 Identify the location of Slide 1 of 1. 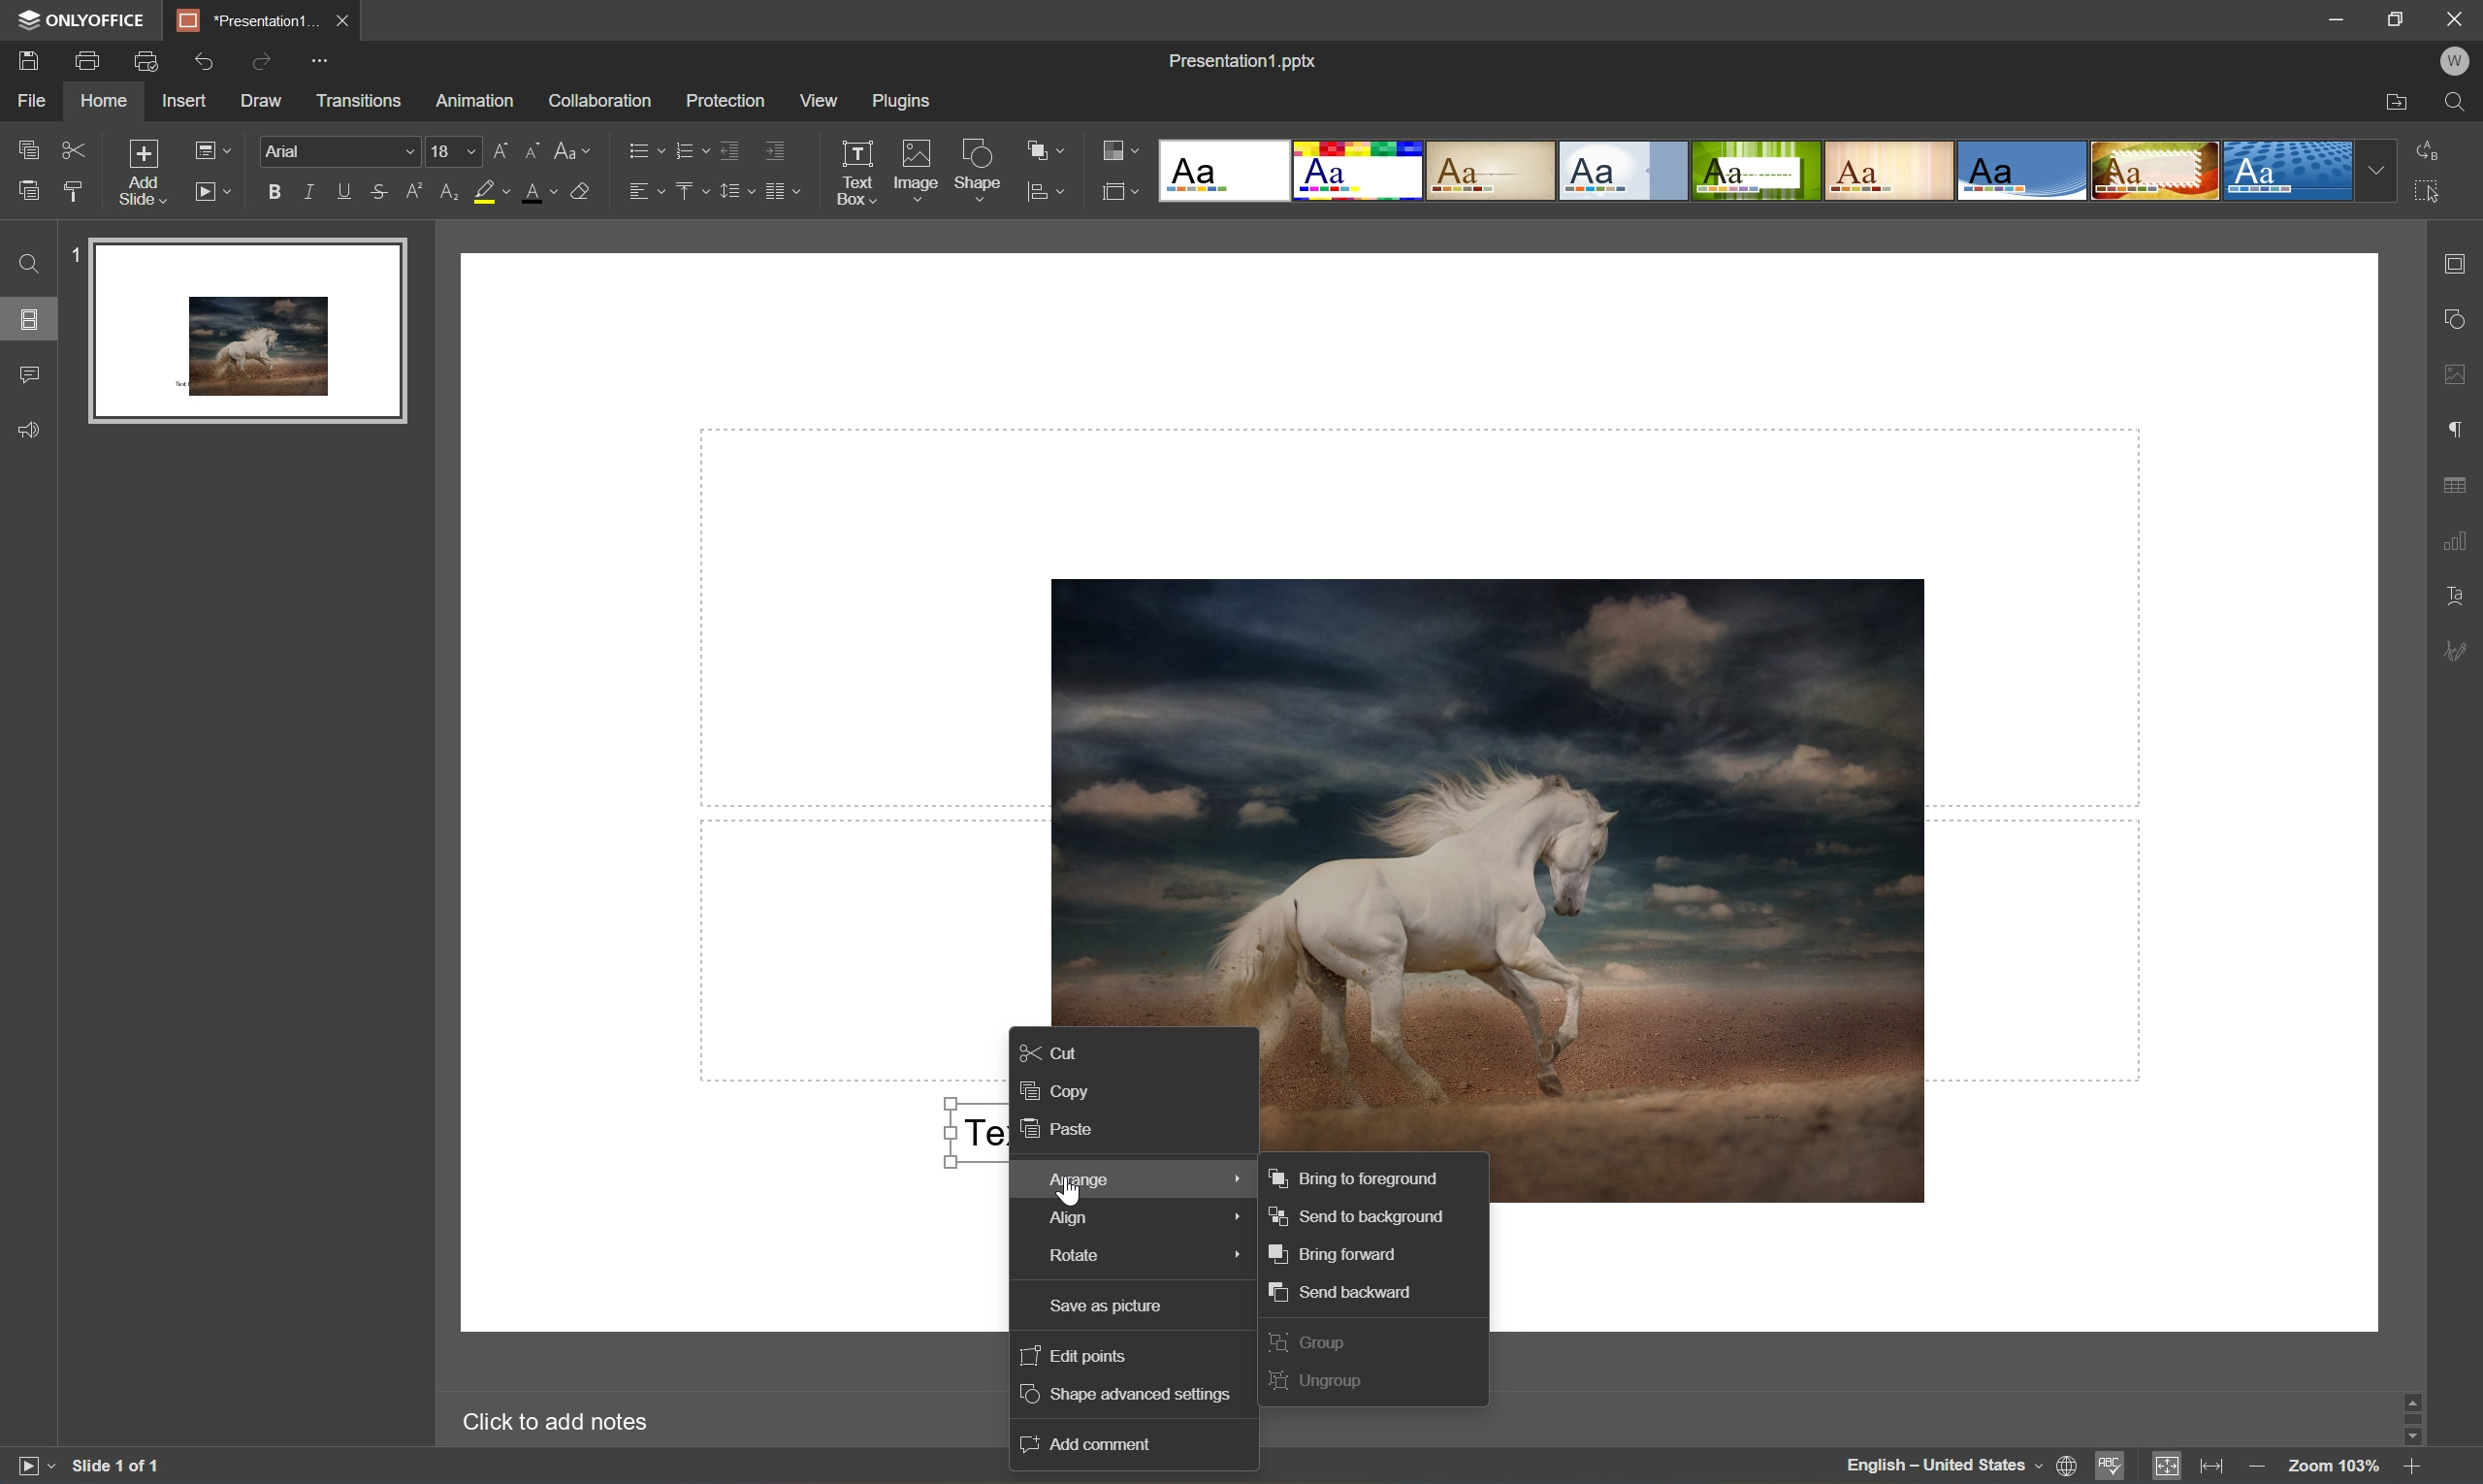
(117, 1469).